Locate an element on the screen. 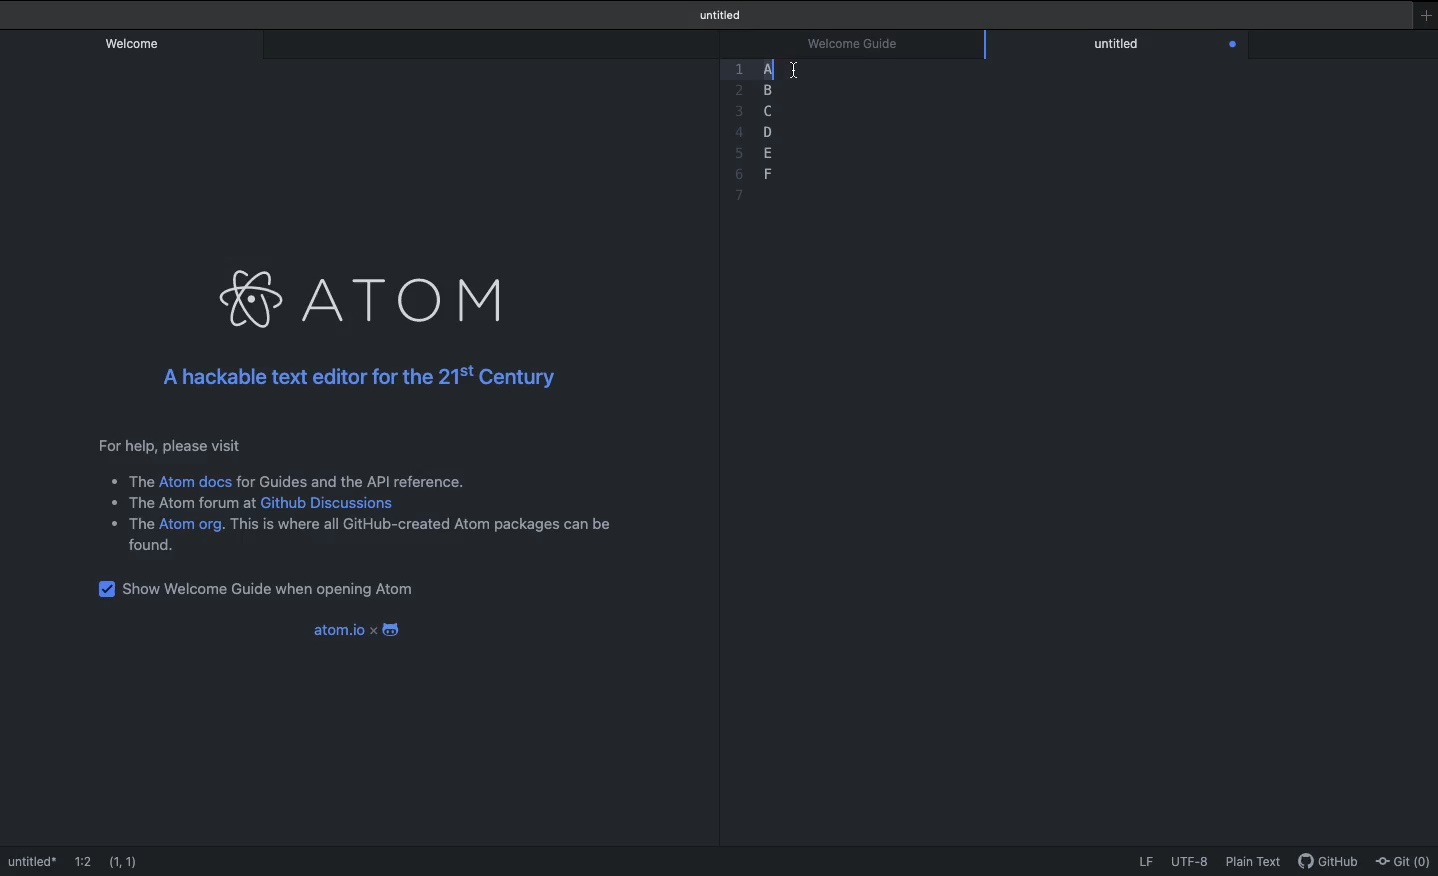  Atom is located at coordinates (370, 292).